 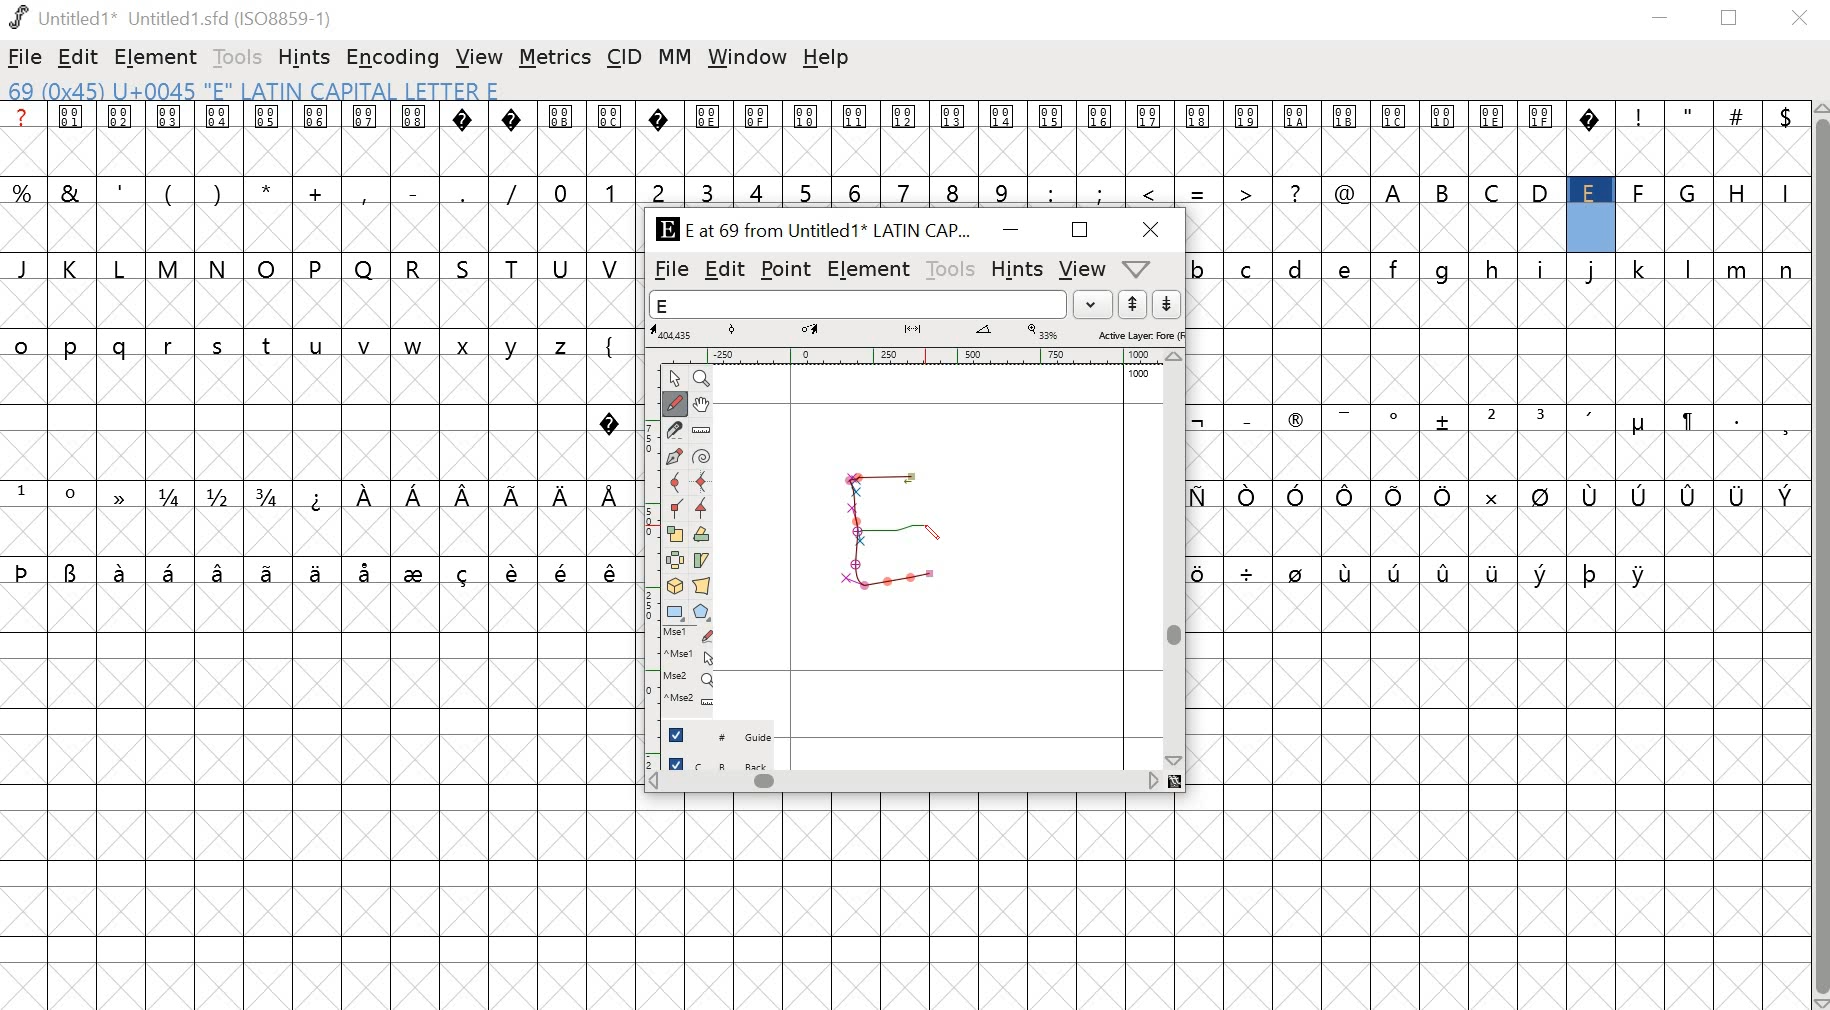 I want to click on empty cells, so click(x=902, y=152).